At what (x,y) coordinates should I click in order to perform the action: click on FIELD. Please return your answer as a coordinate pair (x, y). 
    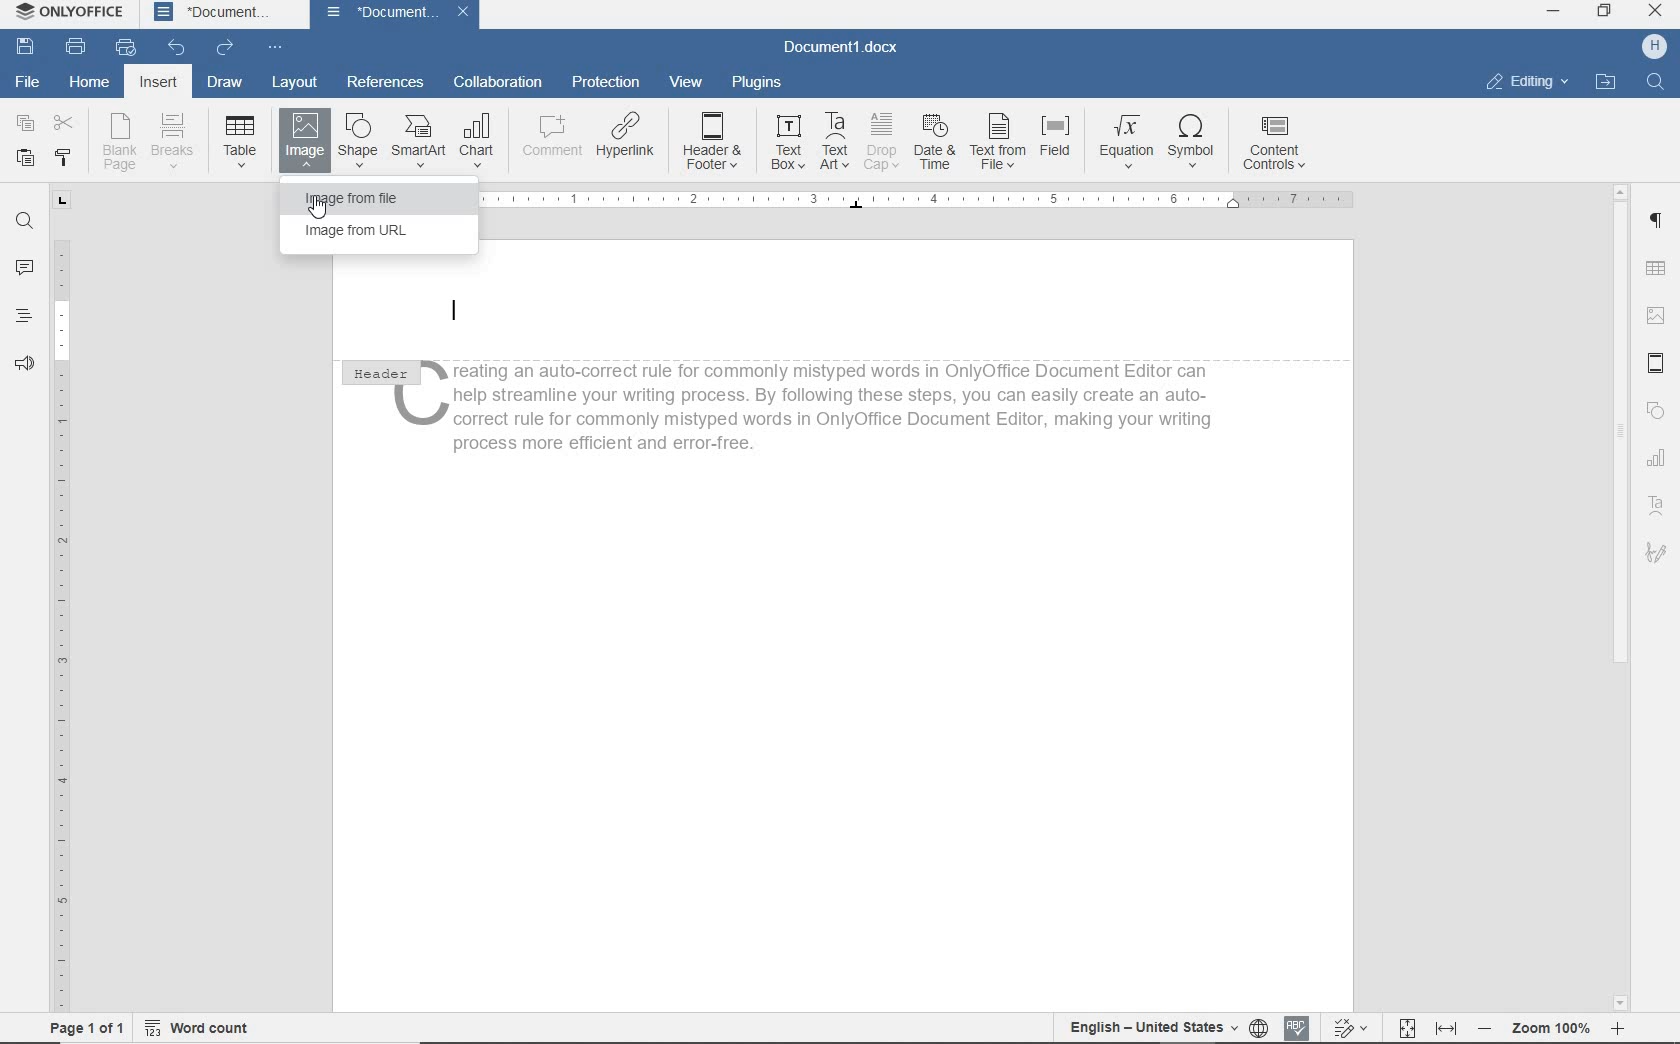
    Looking at the image, I should click on (1055, 145).